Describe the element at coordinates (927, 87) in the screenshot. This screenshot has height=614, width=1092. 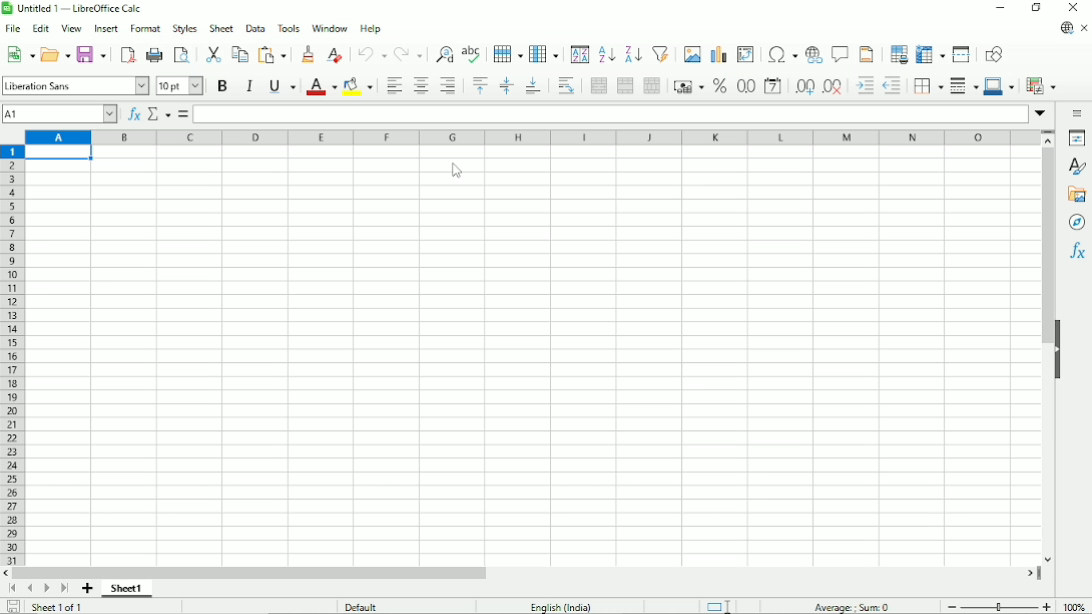
I see `Borders` at that location.